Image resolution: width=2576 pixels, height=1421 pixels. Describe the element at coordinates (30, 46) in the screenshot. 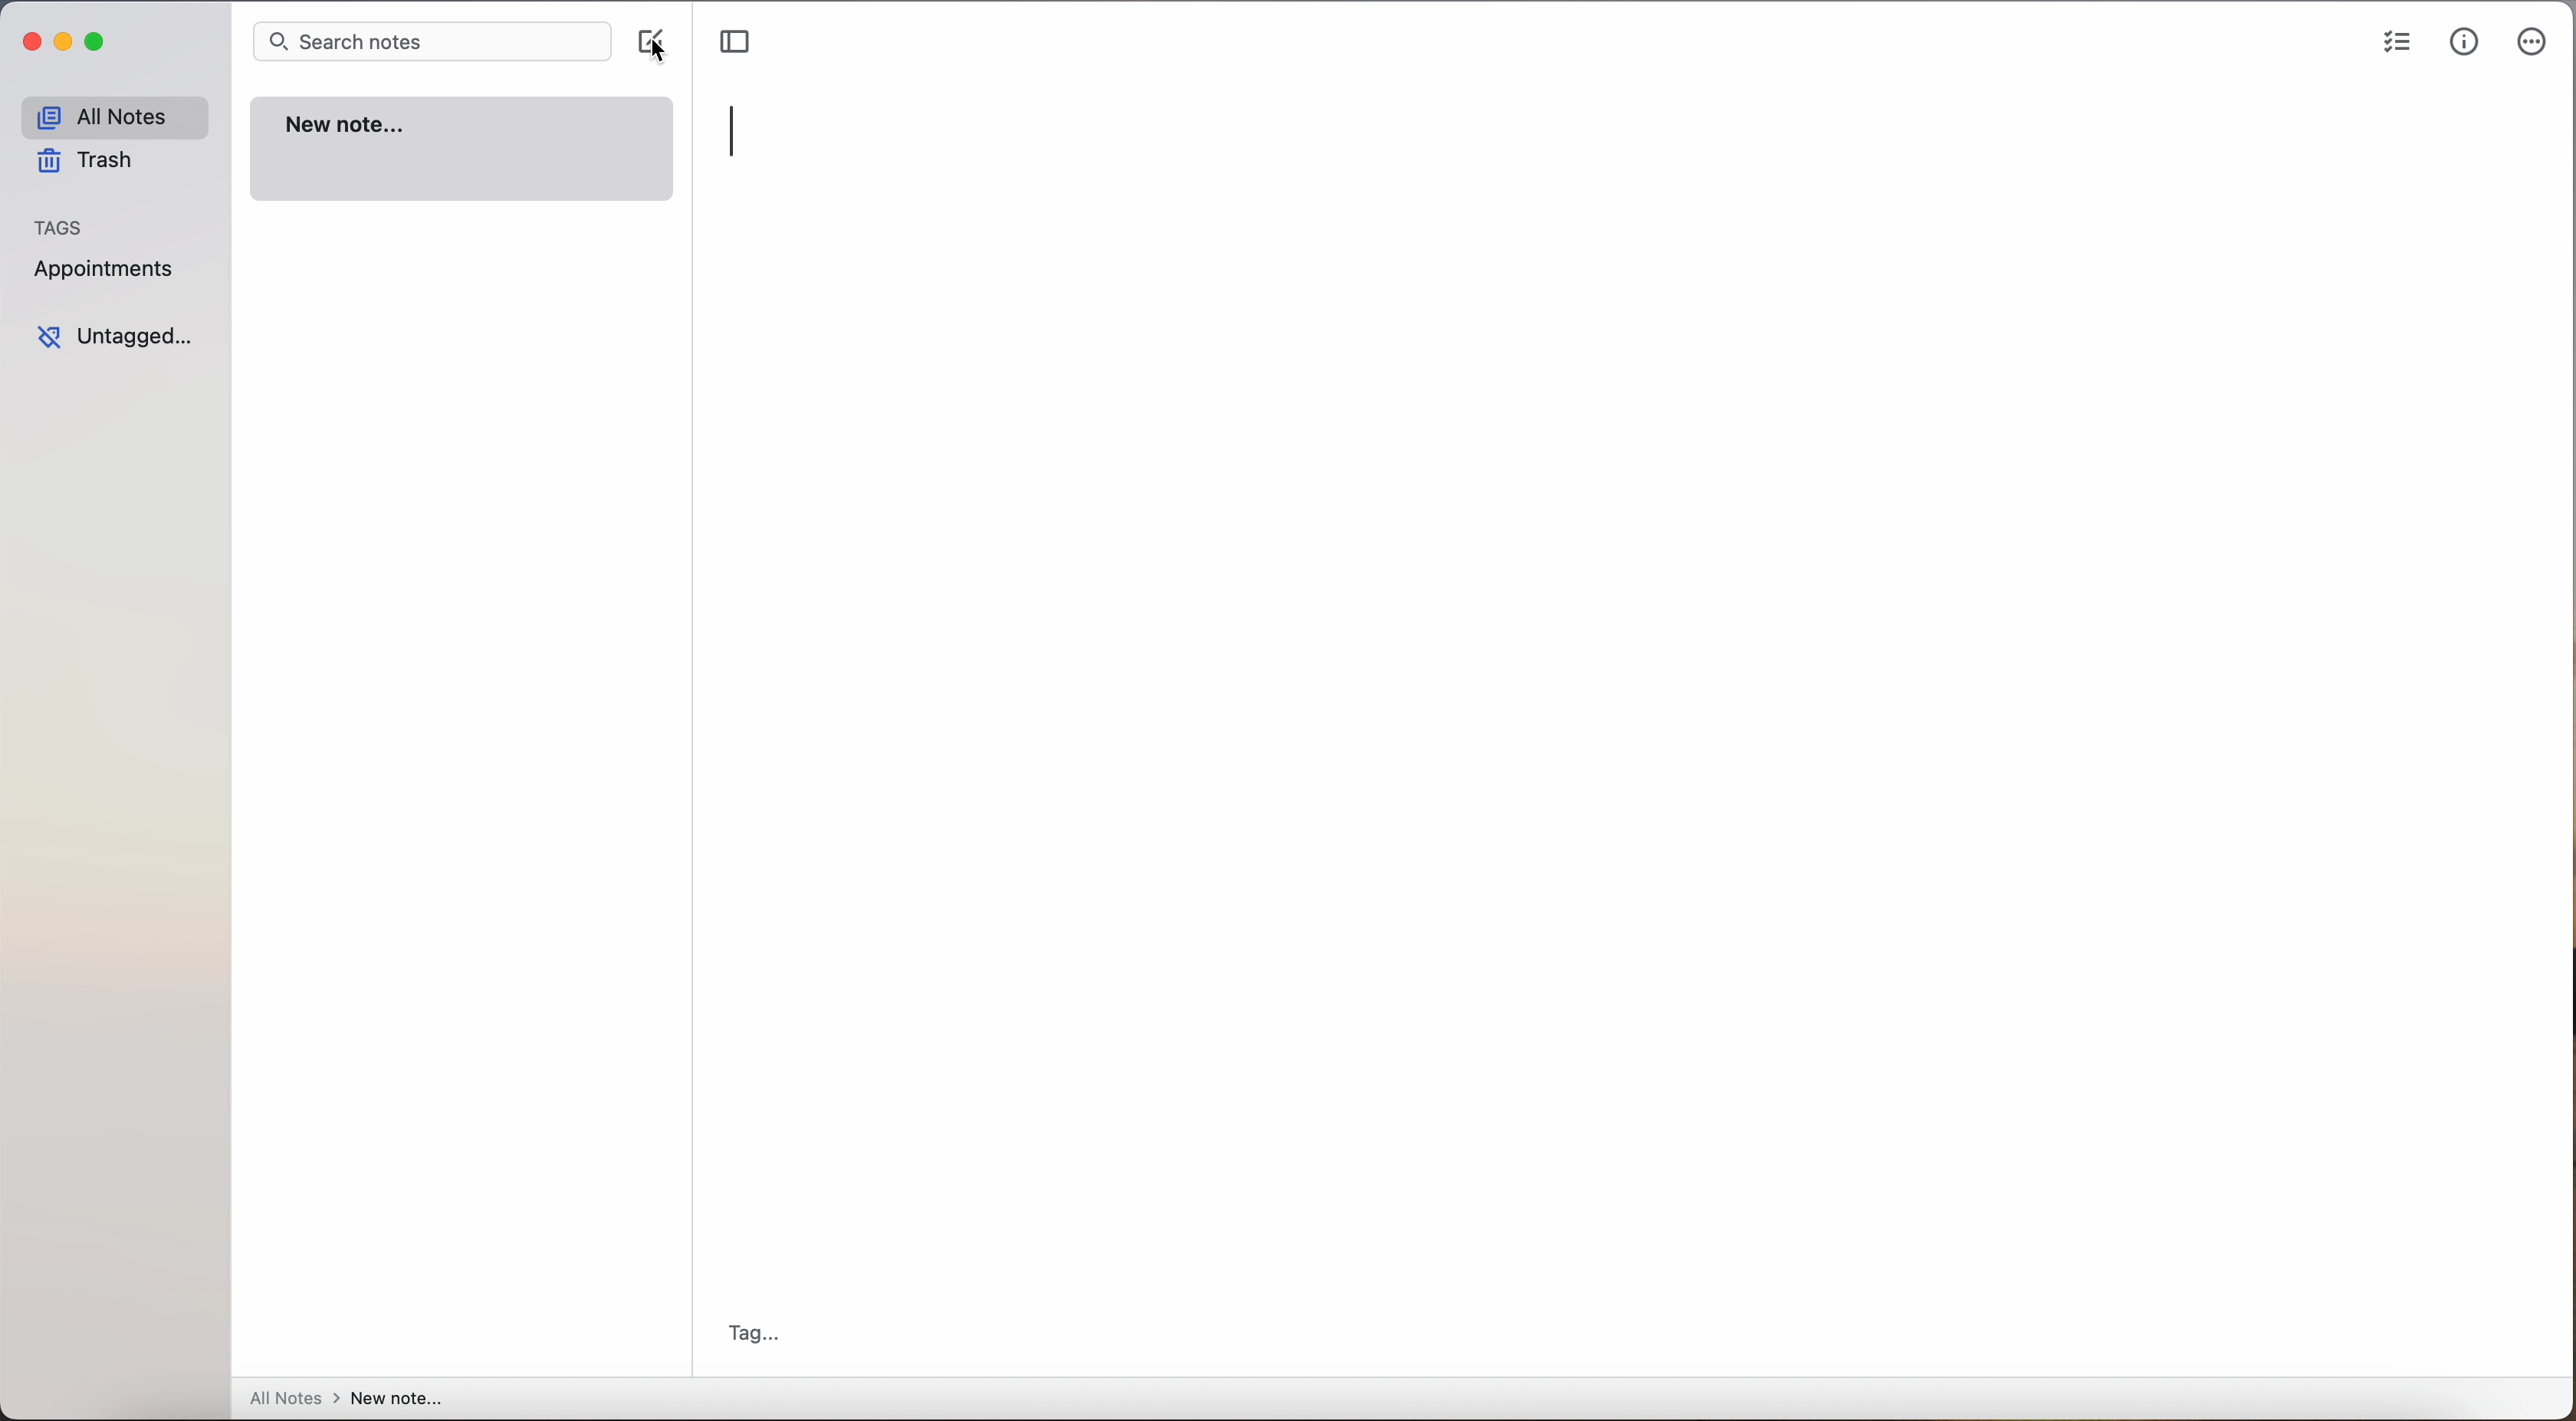

I see `close app` at that location.